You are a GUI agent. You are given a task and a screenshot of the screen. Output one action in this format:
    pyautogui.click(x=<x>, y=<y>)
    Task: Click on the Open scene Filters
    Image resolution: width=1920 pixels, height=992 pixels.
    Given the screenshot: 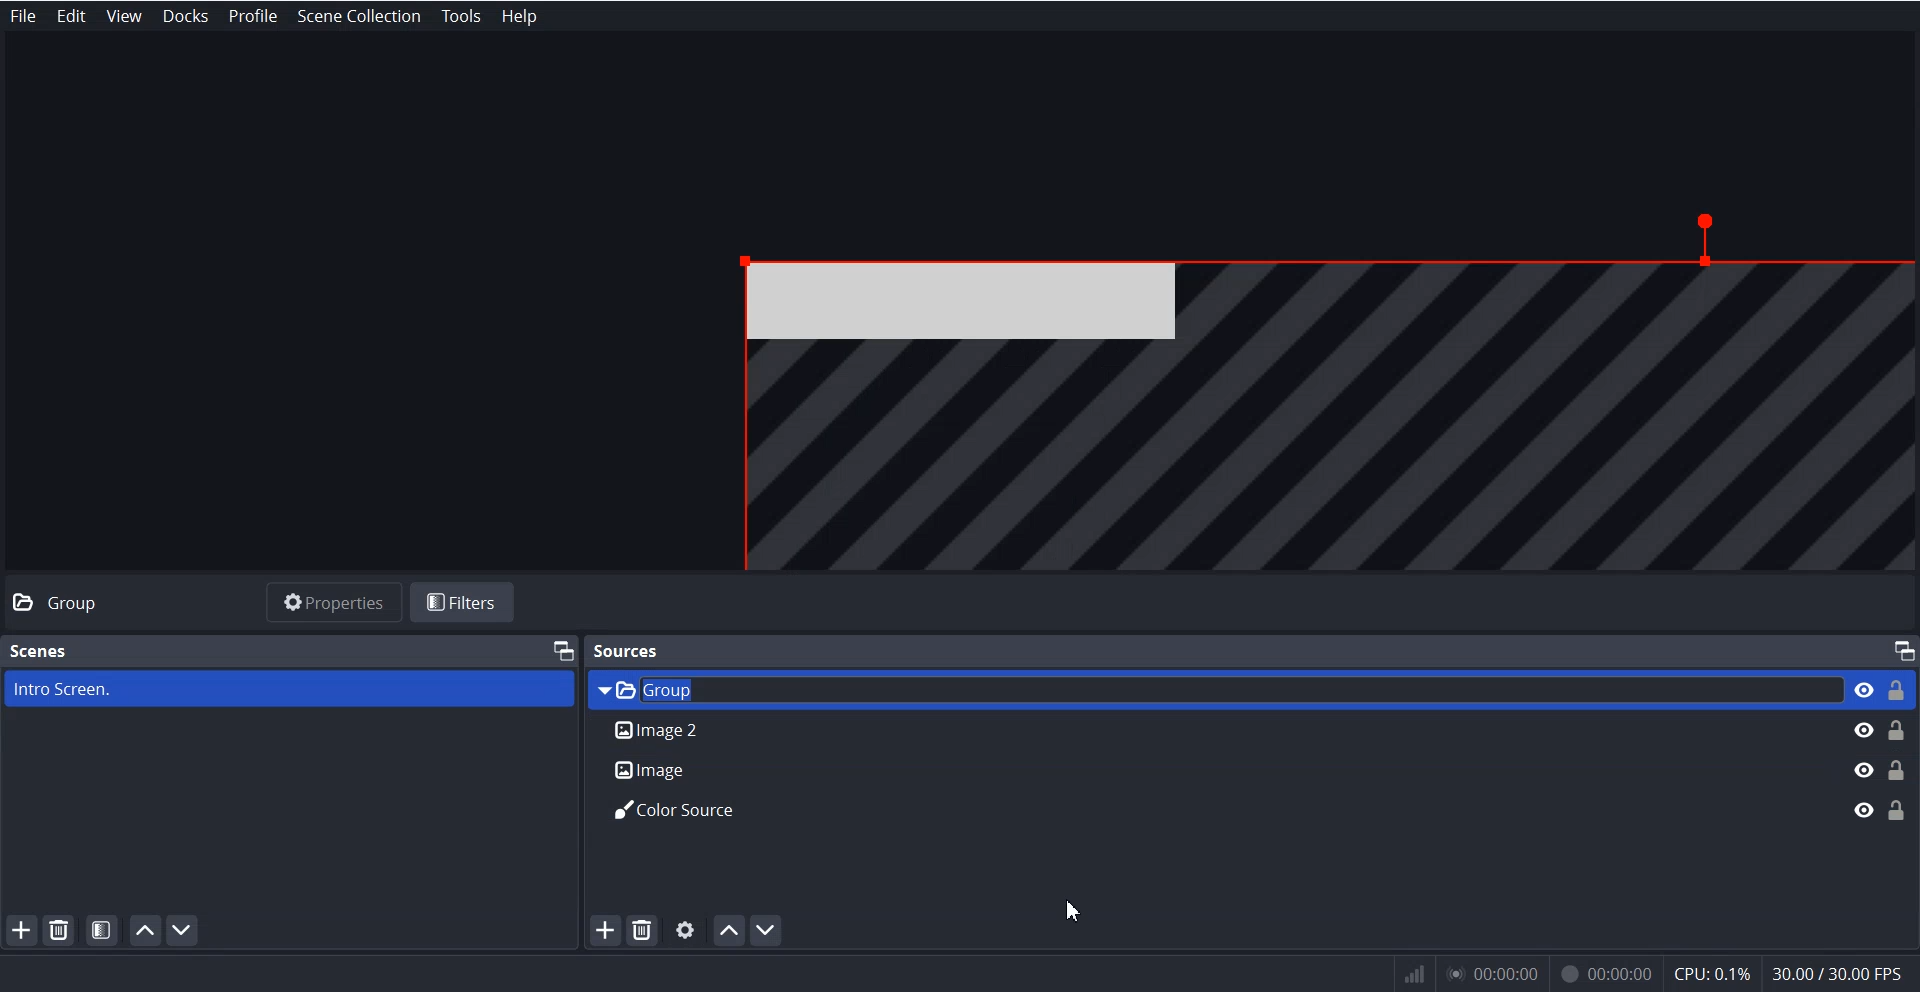 What is the action you would take?
    pyautogui.click(x=103, y=929)
    